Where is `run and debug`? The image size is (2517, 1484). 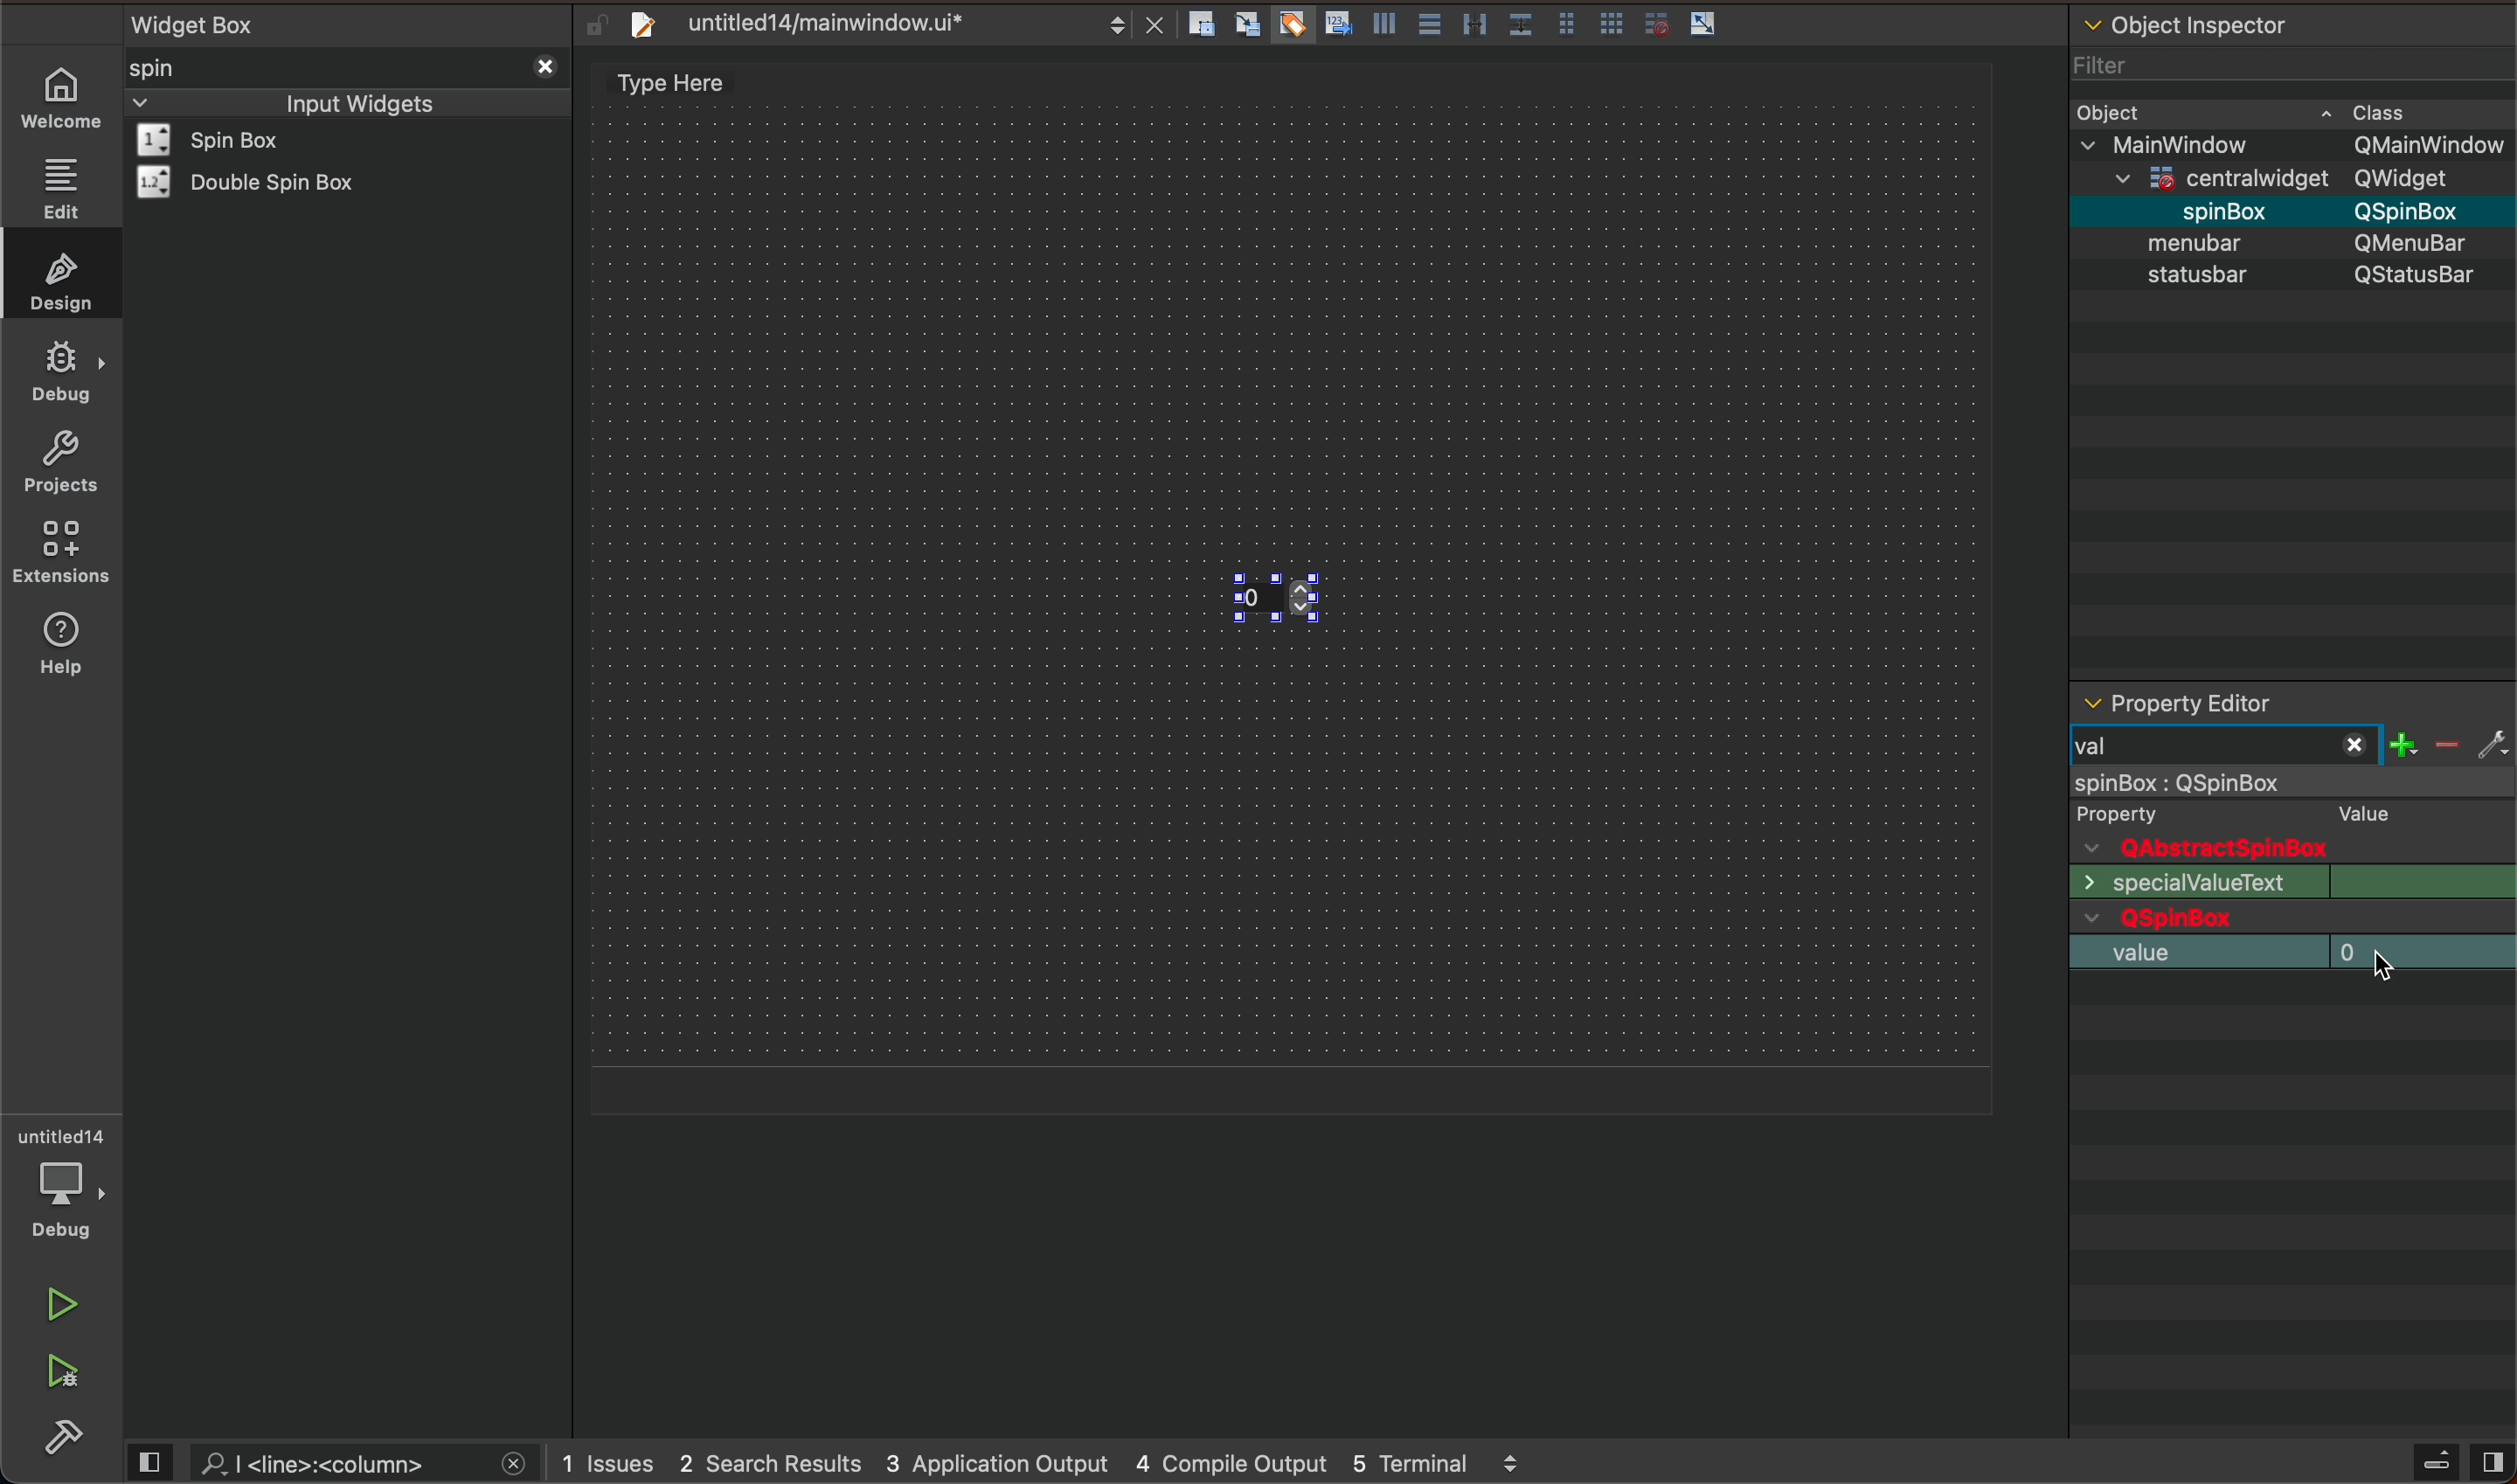 run and debug is located at coordinates (65, 1377).